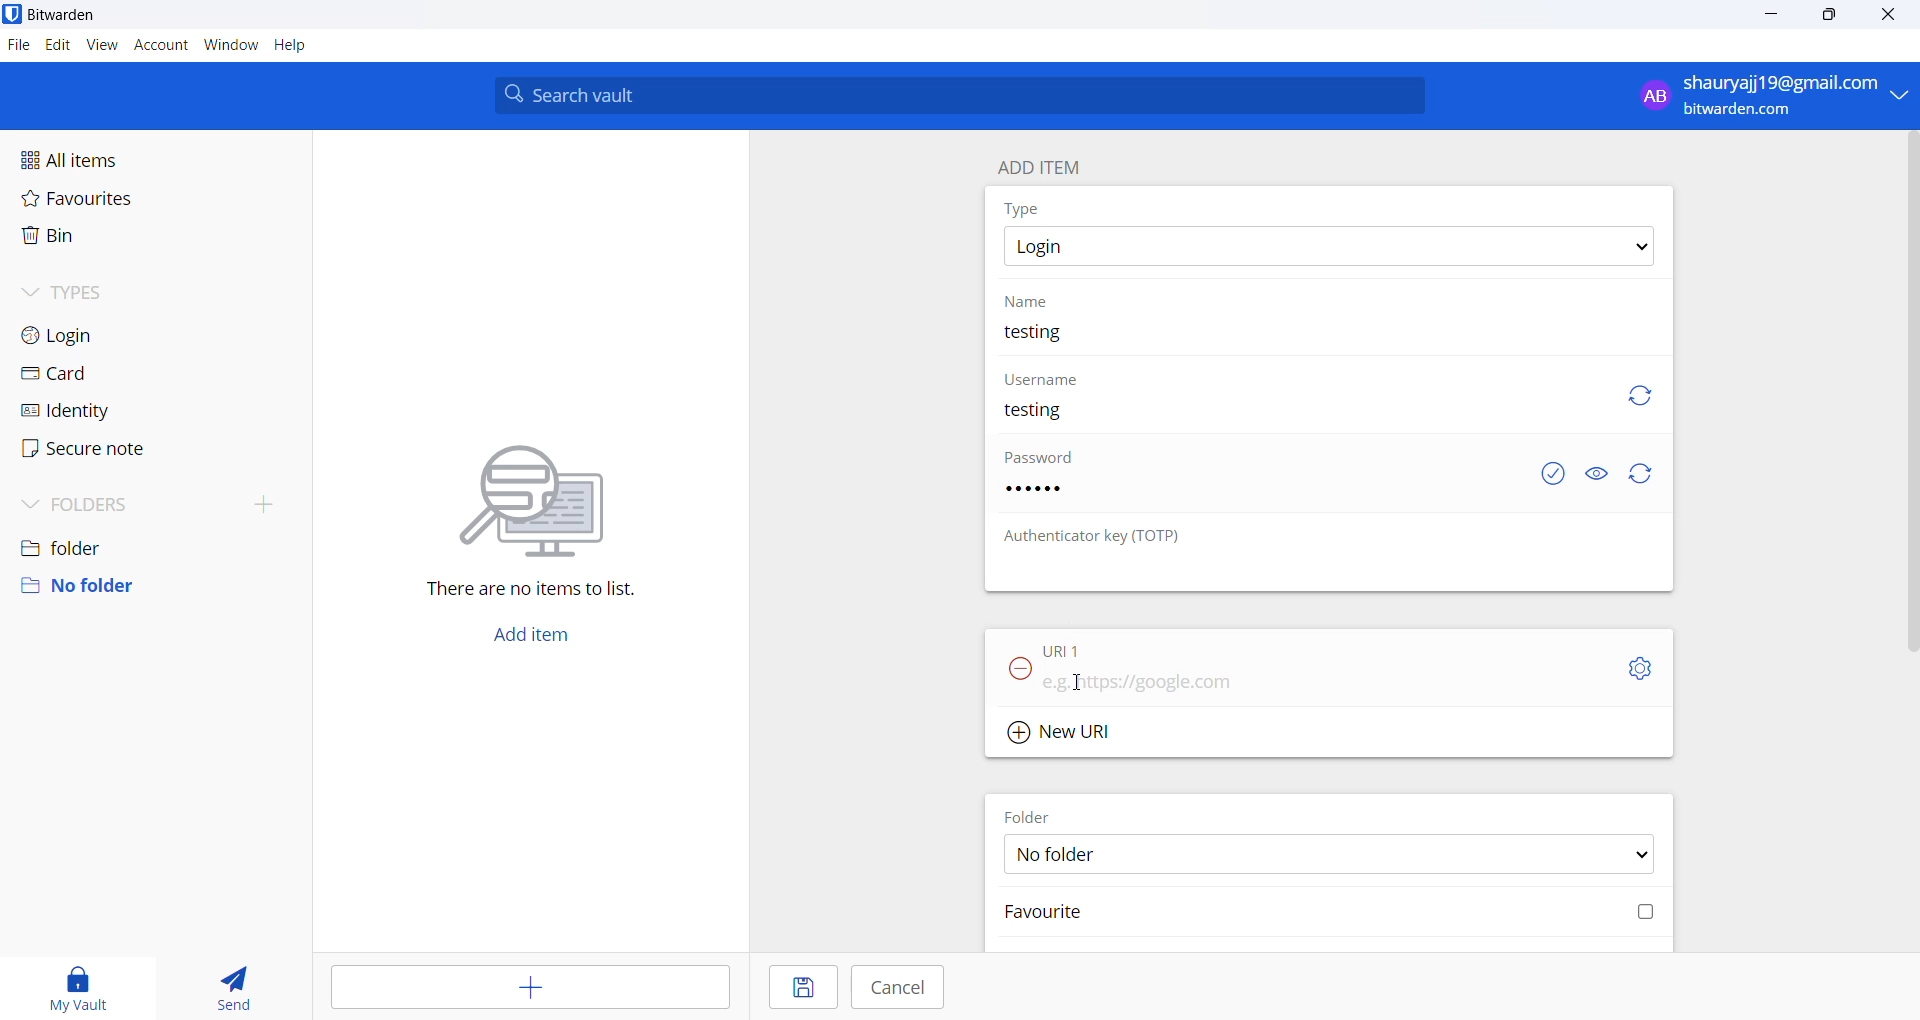 This screenshot has width=1920, height=1020. What do you see at coordinates (231, 45) in the screenshot?
I see `window` at bounding box center [231, 45].